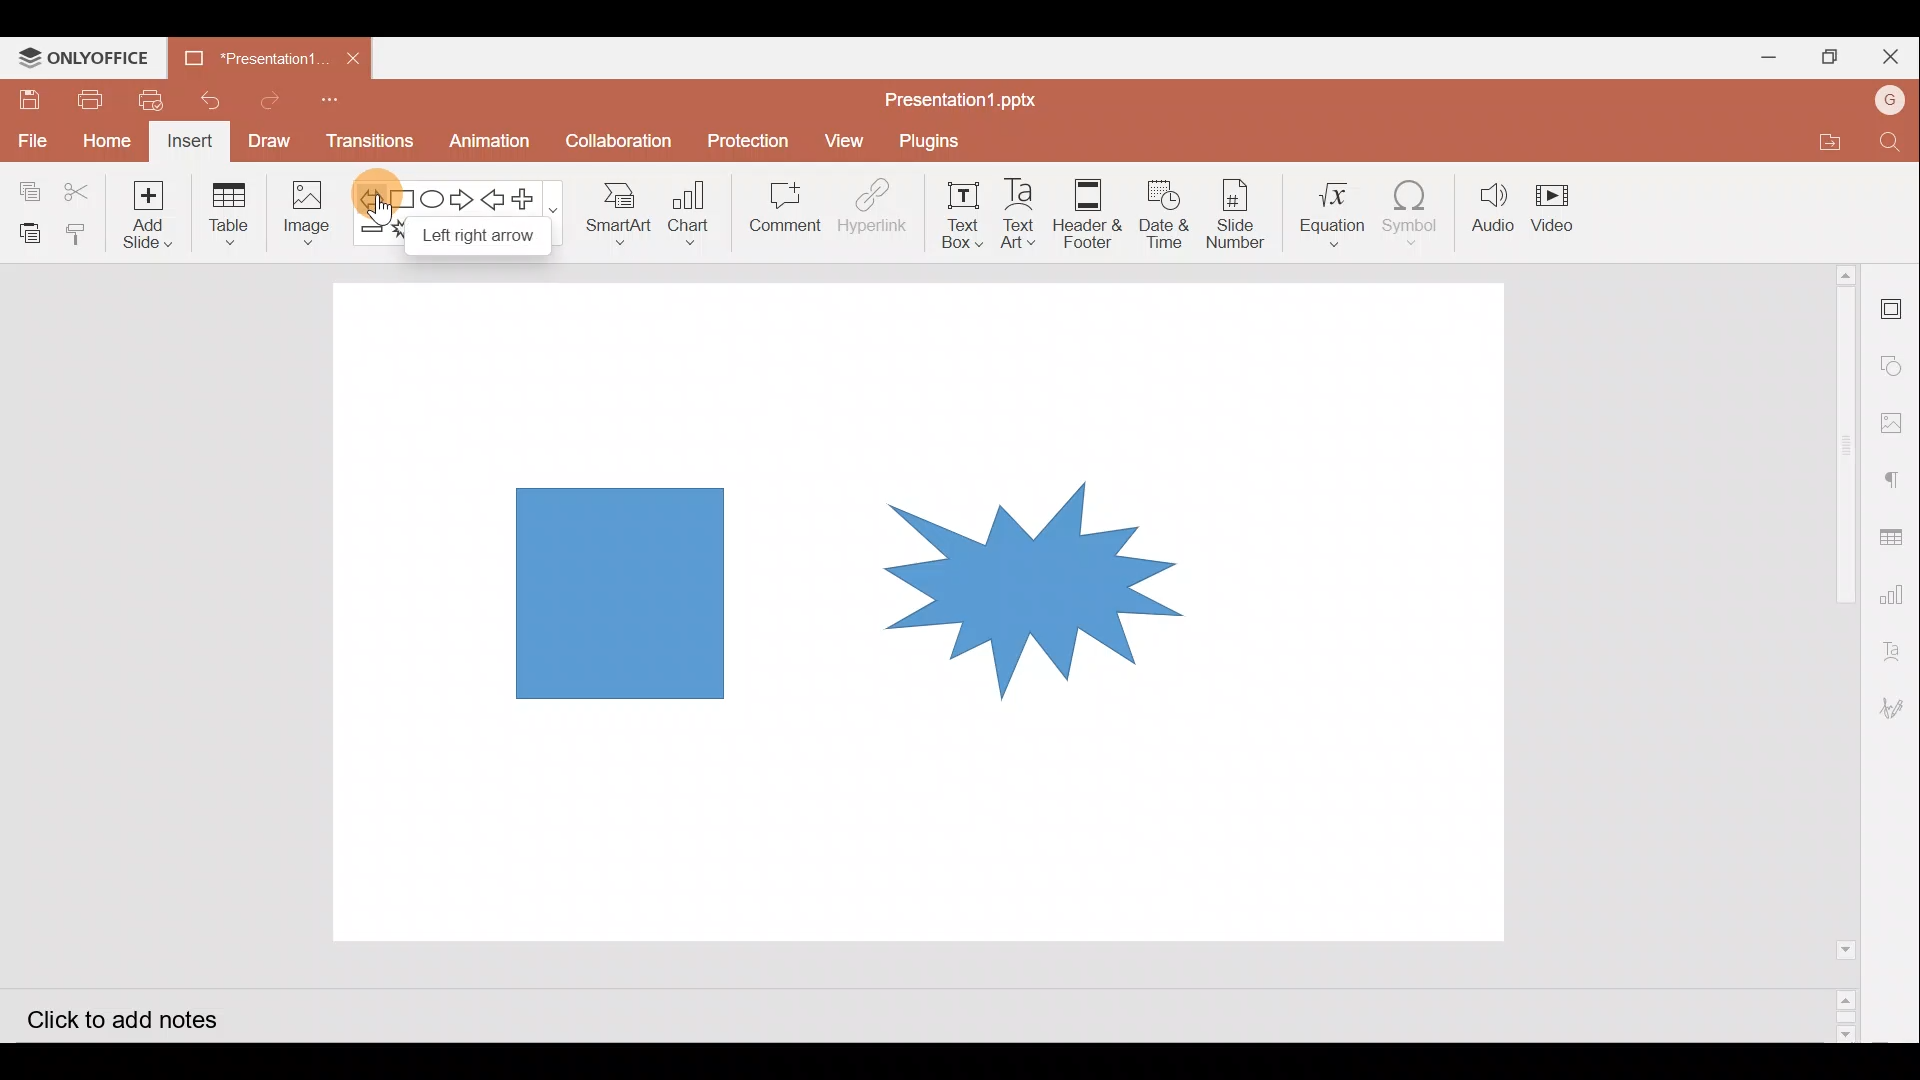  Describe the element at coordinates (996, 565) in the screenshot. I see `Explosion` at that location.